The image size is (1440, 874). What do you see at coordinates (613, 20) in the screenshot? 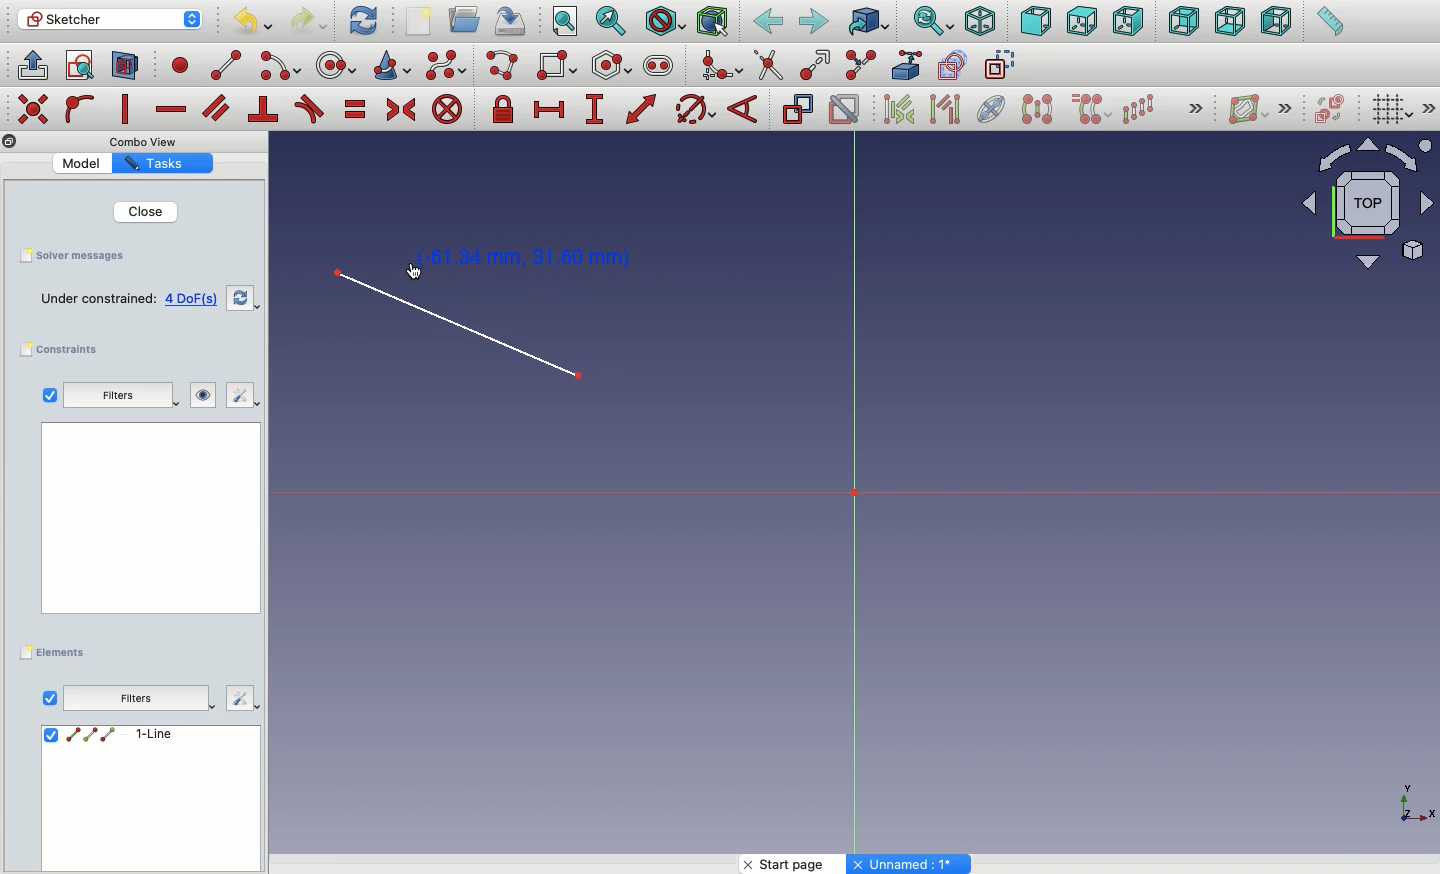
I see `Fit selection` at bounding box center [613, 20].